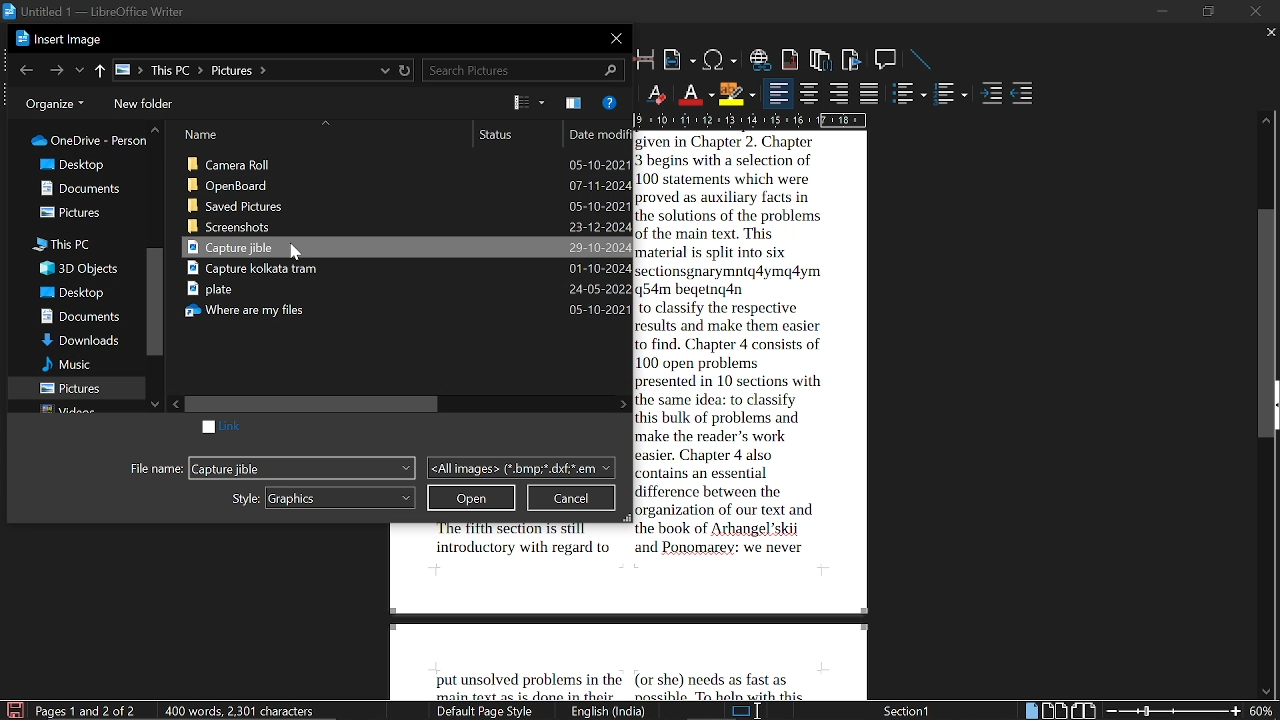 Image resolution: width=1280 pixels, height=720 pixels. What do you see at coordinates (76, 165) in the screenshot?
I see `desktop` at bounding box center [76, 165].